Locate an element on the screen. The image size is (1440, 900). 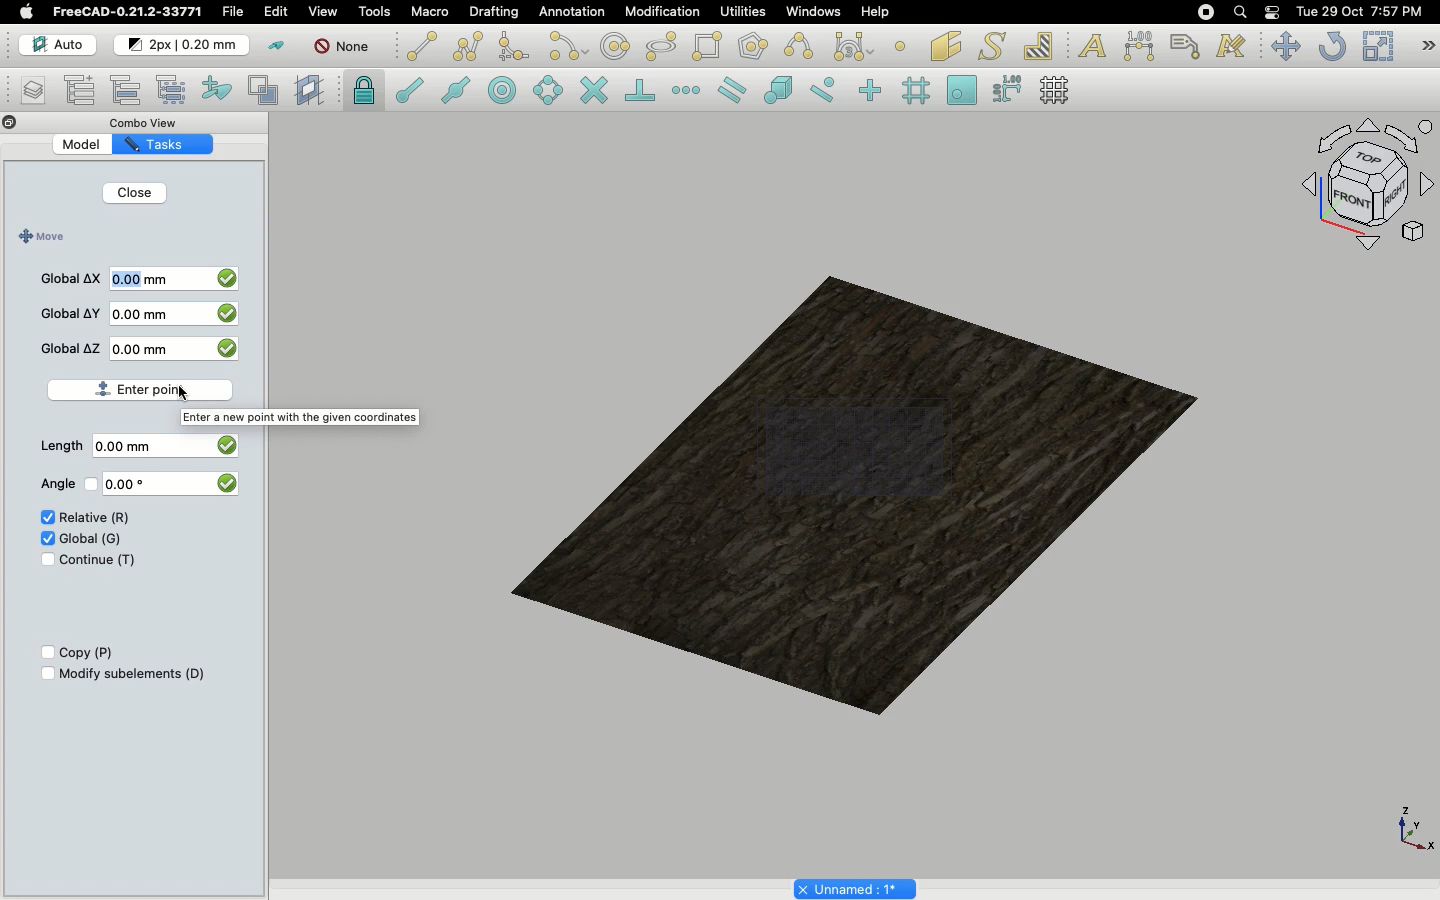
Arc tools is located at coordinates (567, 48).